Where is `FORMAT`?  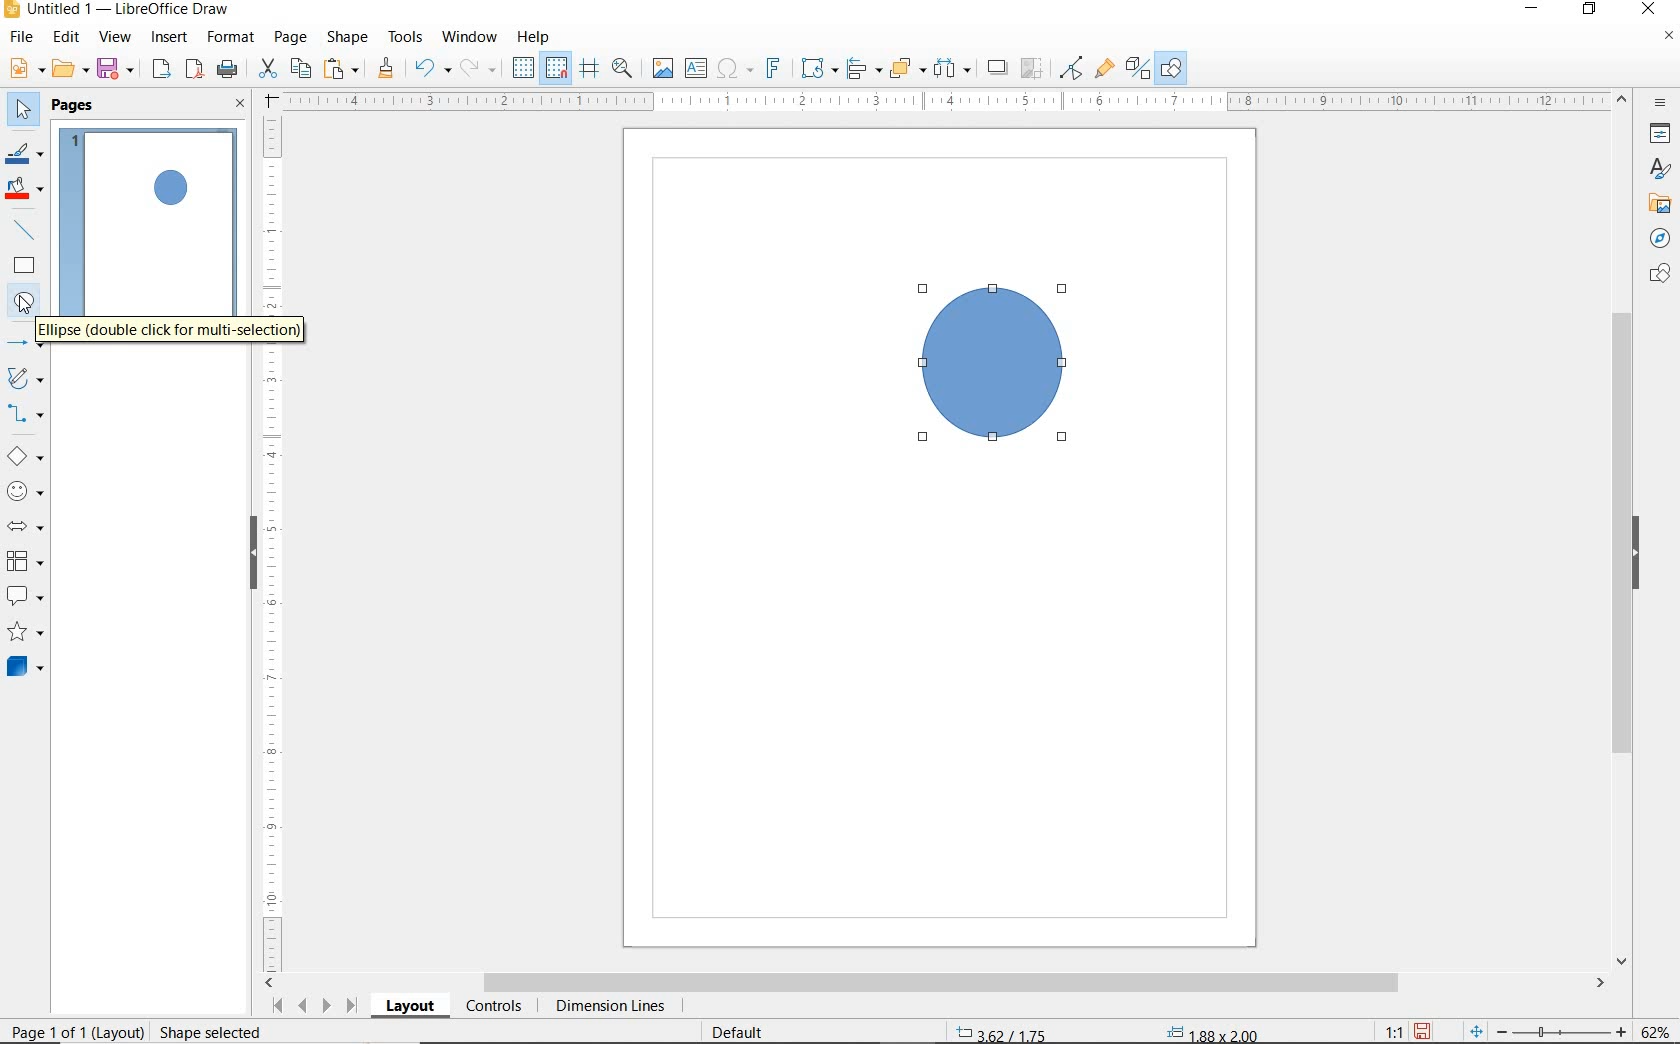
FORMAT is located at coordinates (232, 37).